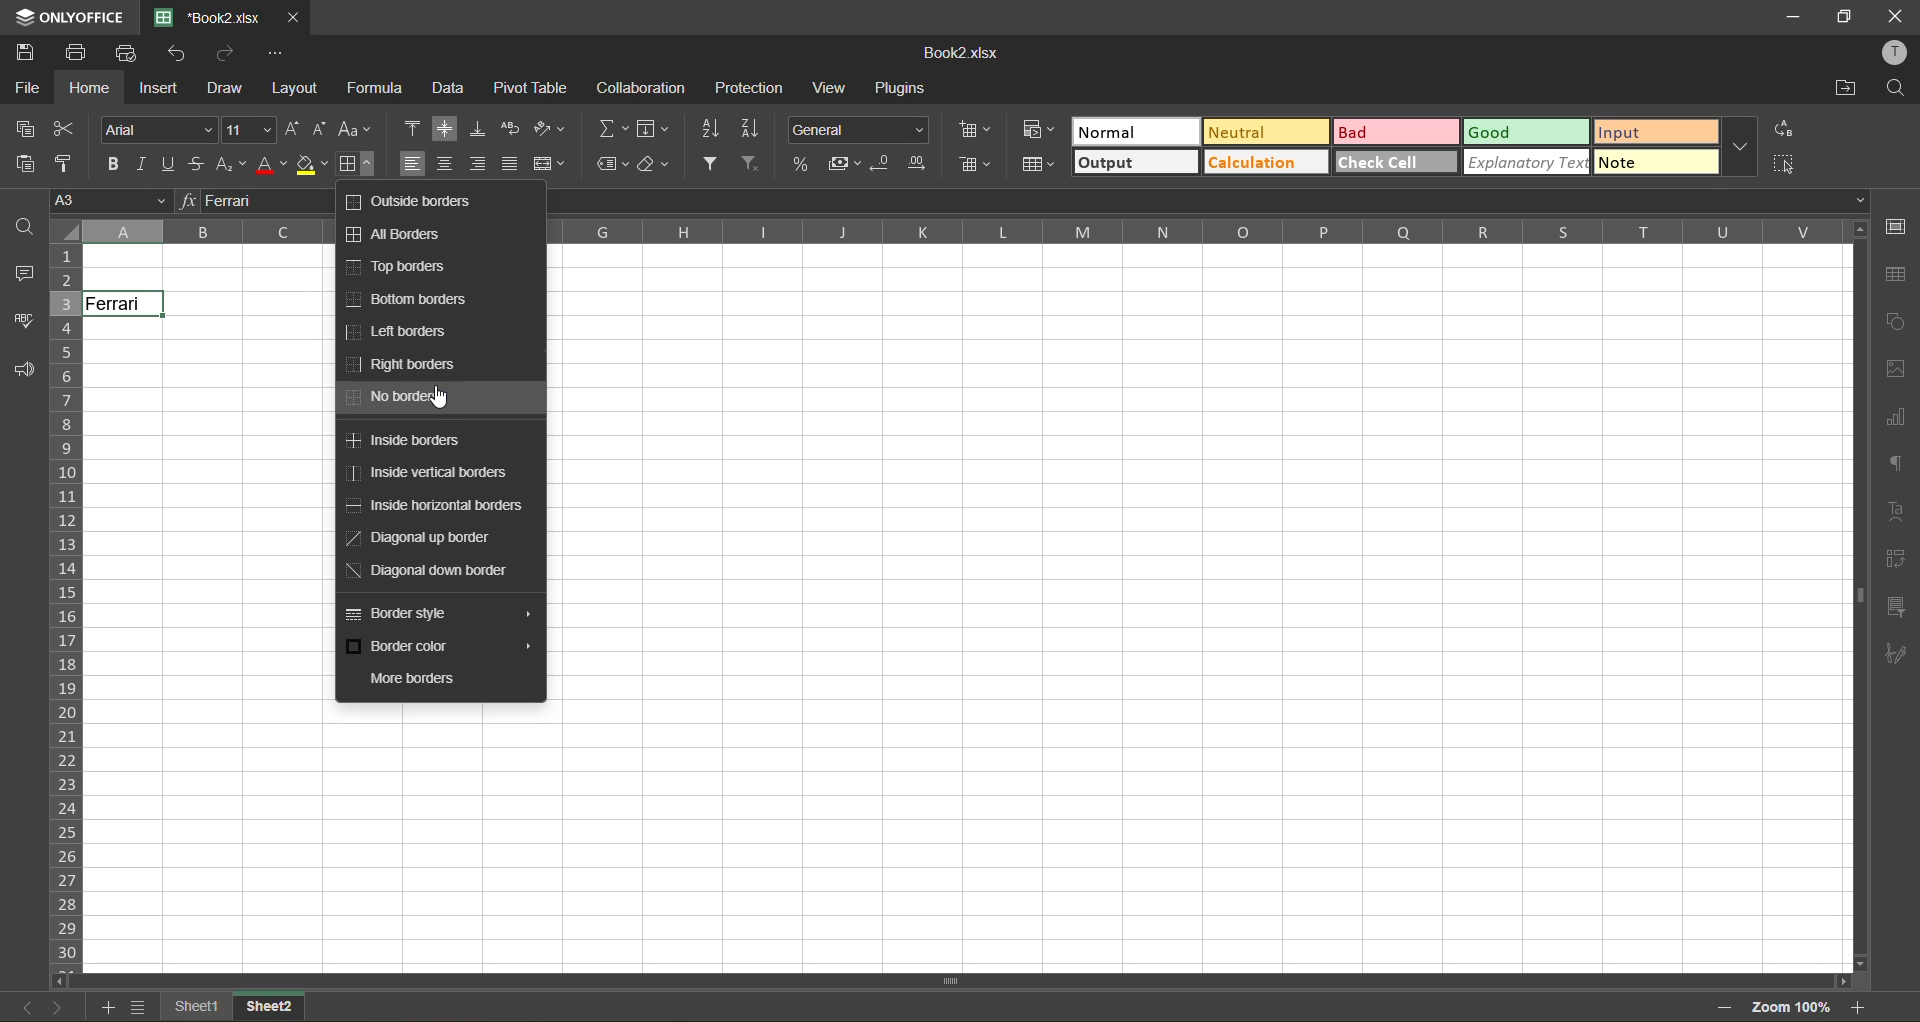 The width and height of the screenshot is (1920, 1022). Describe the element at coordinates (613, 130) in the screenshot. I see `summation` at that location.